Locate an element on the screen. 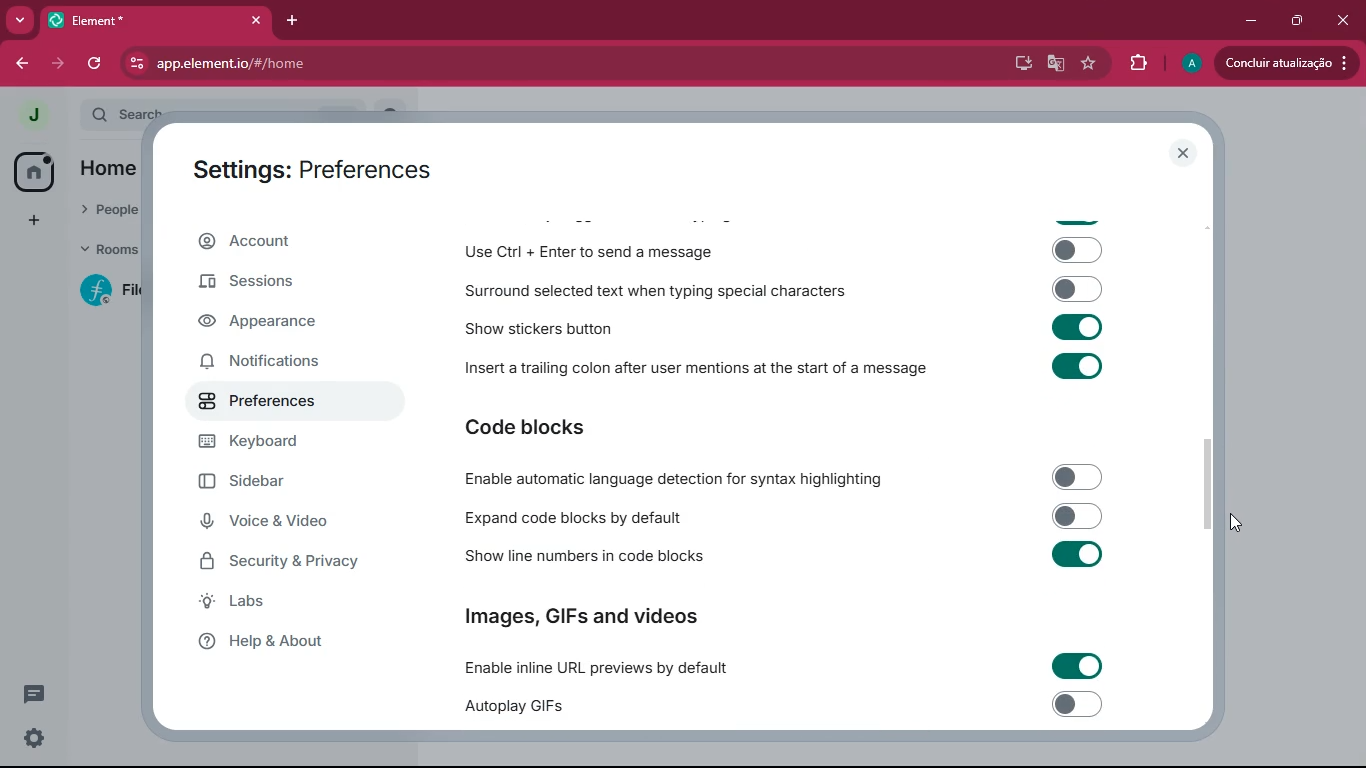 The width and height of the screenshot is (1366, 768). home is located at coordinates (103, 168).